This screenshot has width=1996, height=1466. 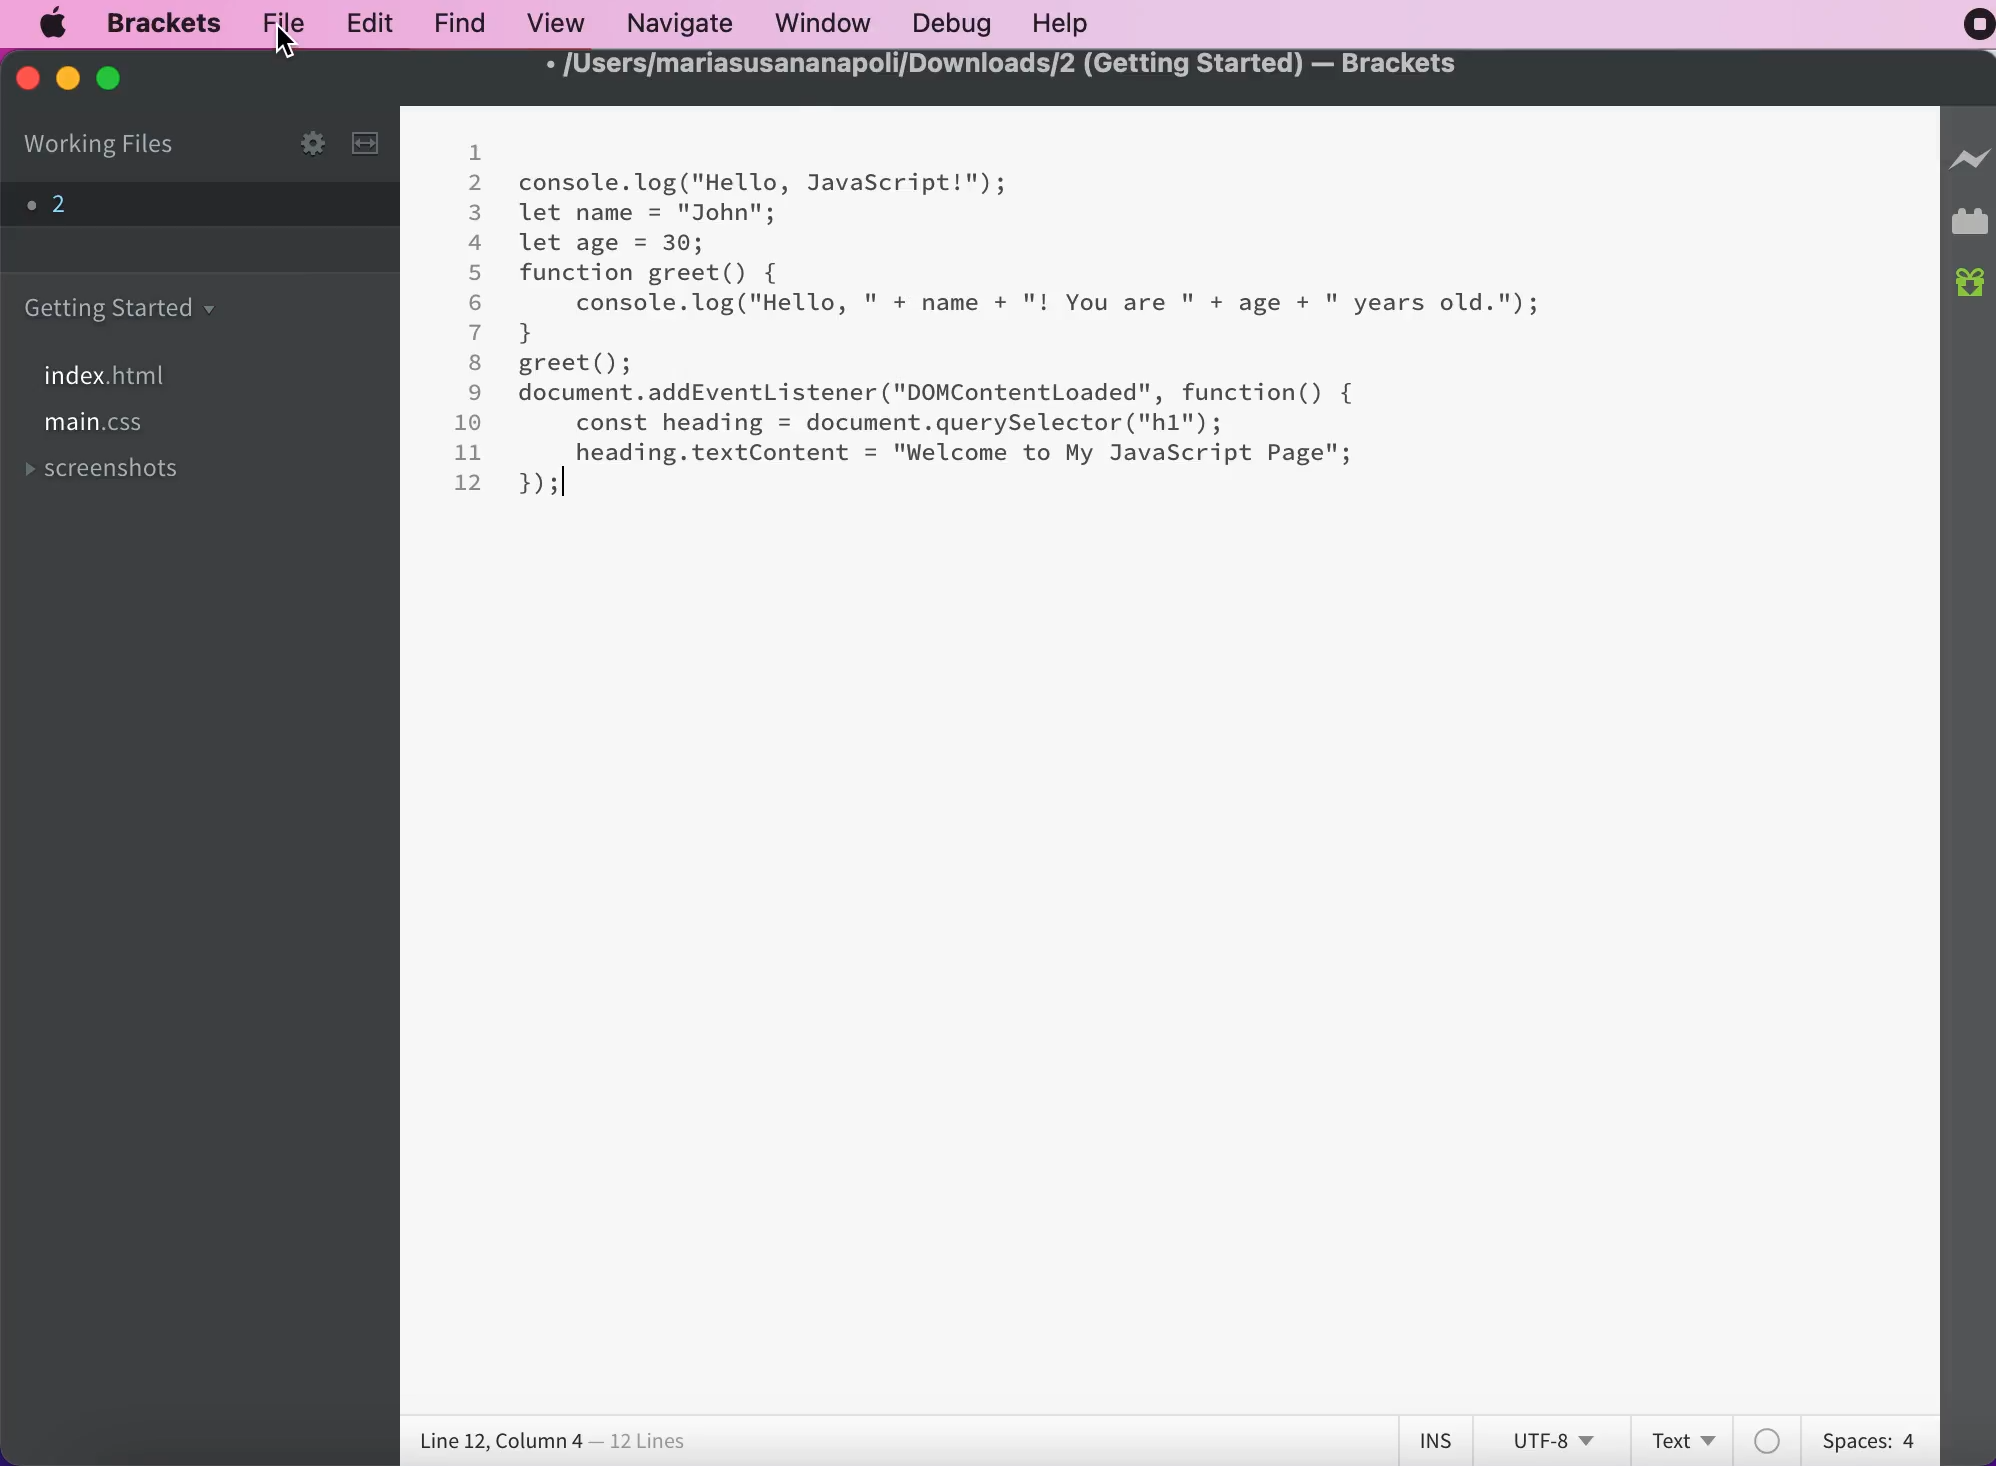 I want to click on edit, so click(x=362, y=21).